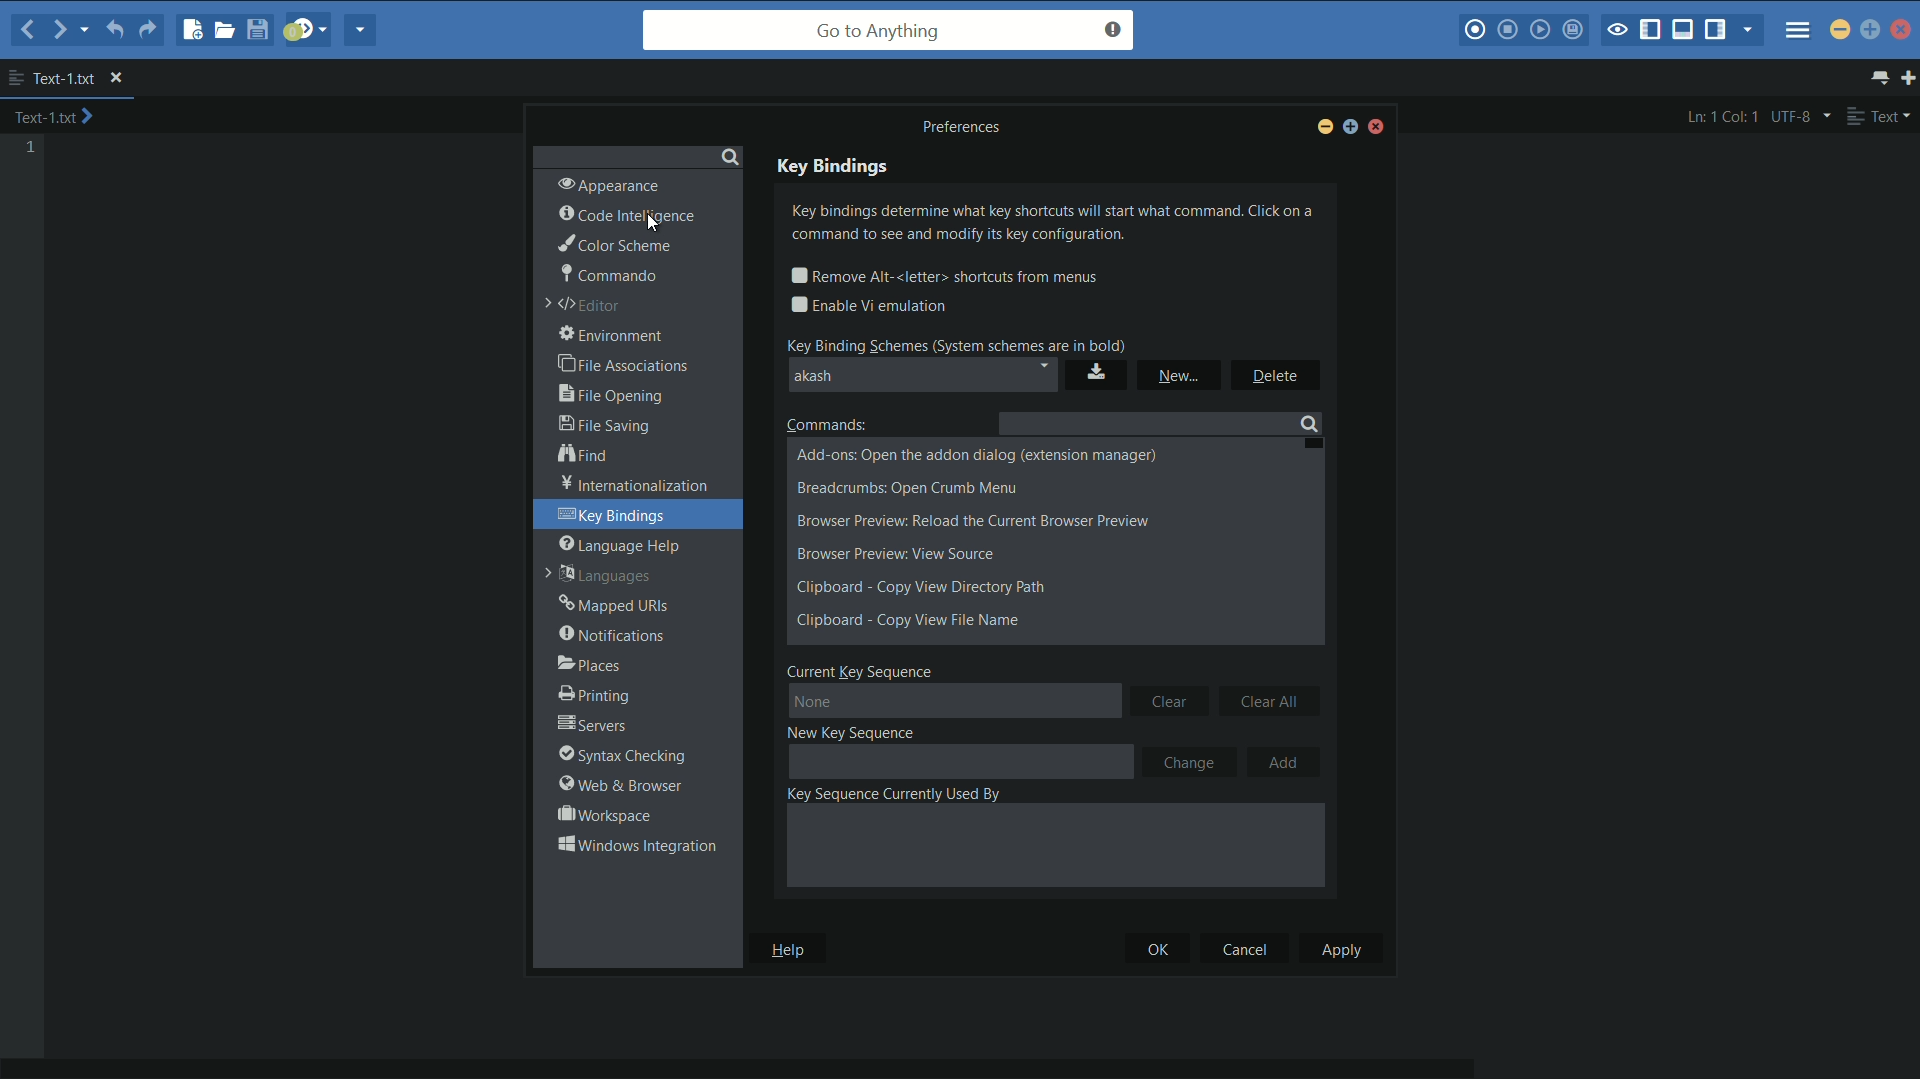 The height and width of the screenshot is (1080, 1920). I want to click on line number, so click(31, 148).